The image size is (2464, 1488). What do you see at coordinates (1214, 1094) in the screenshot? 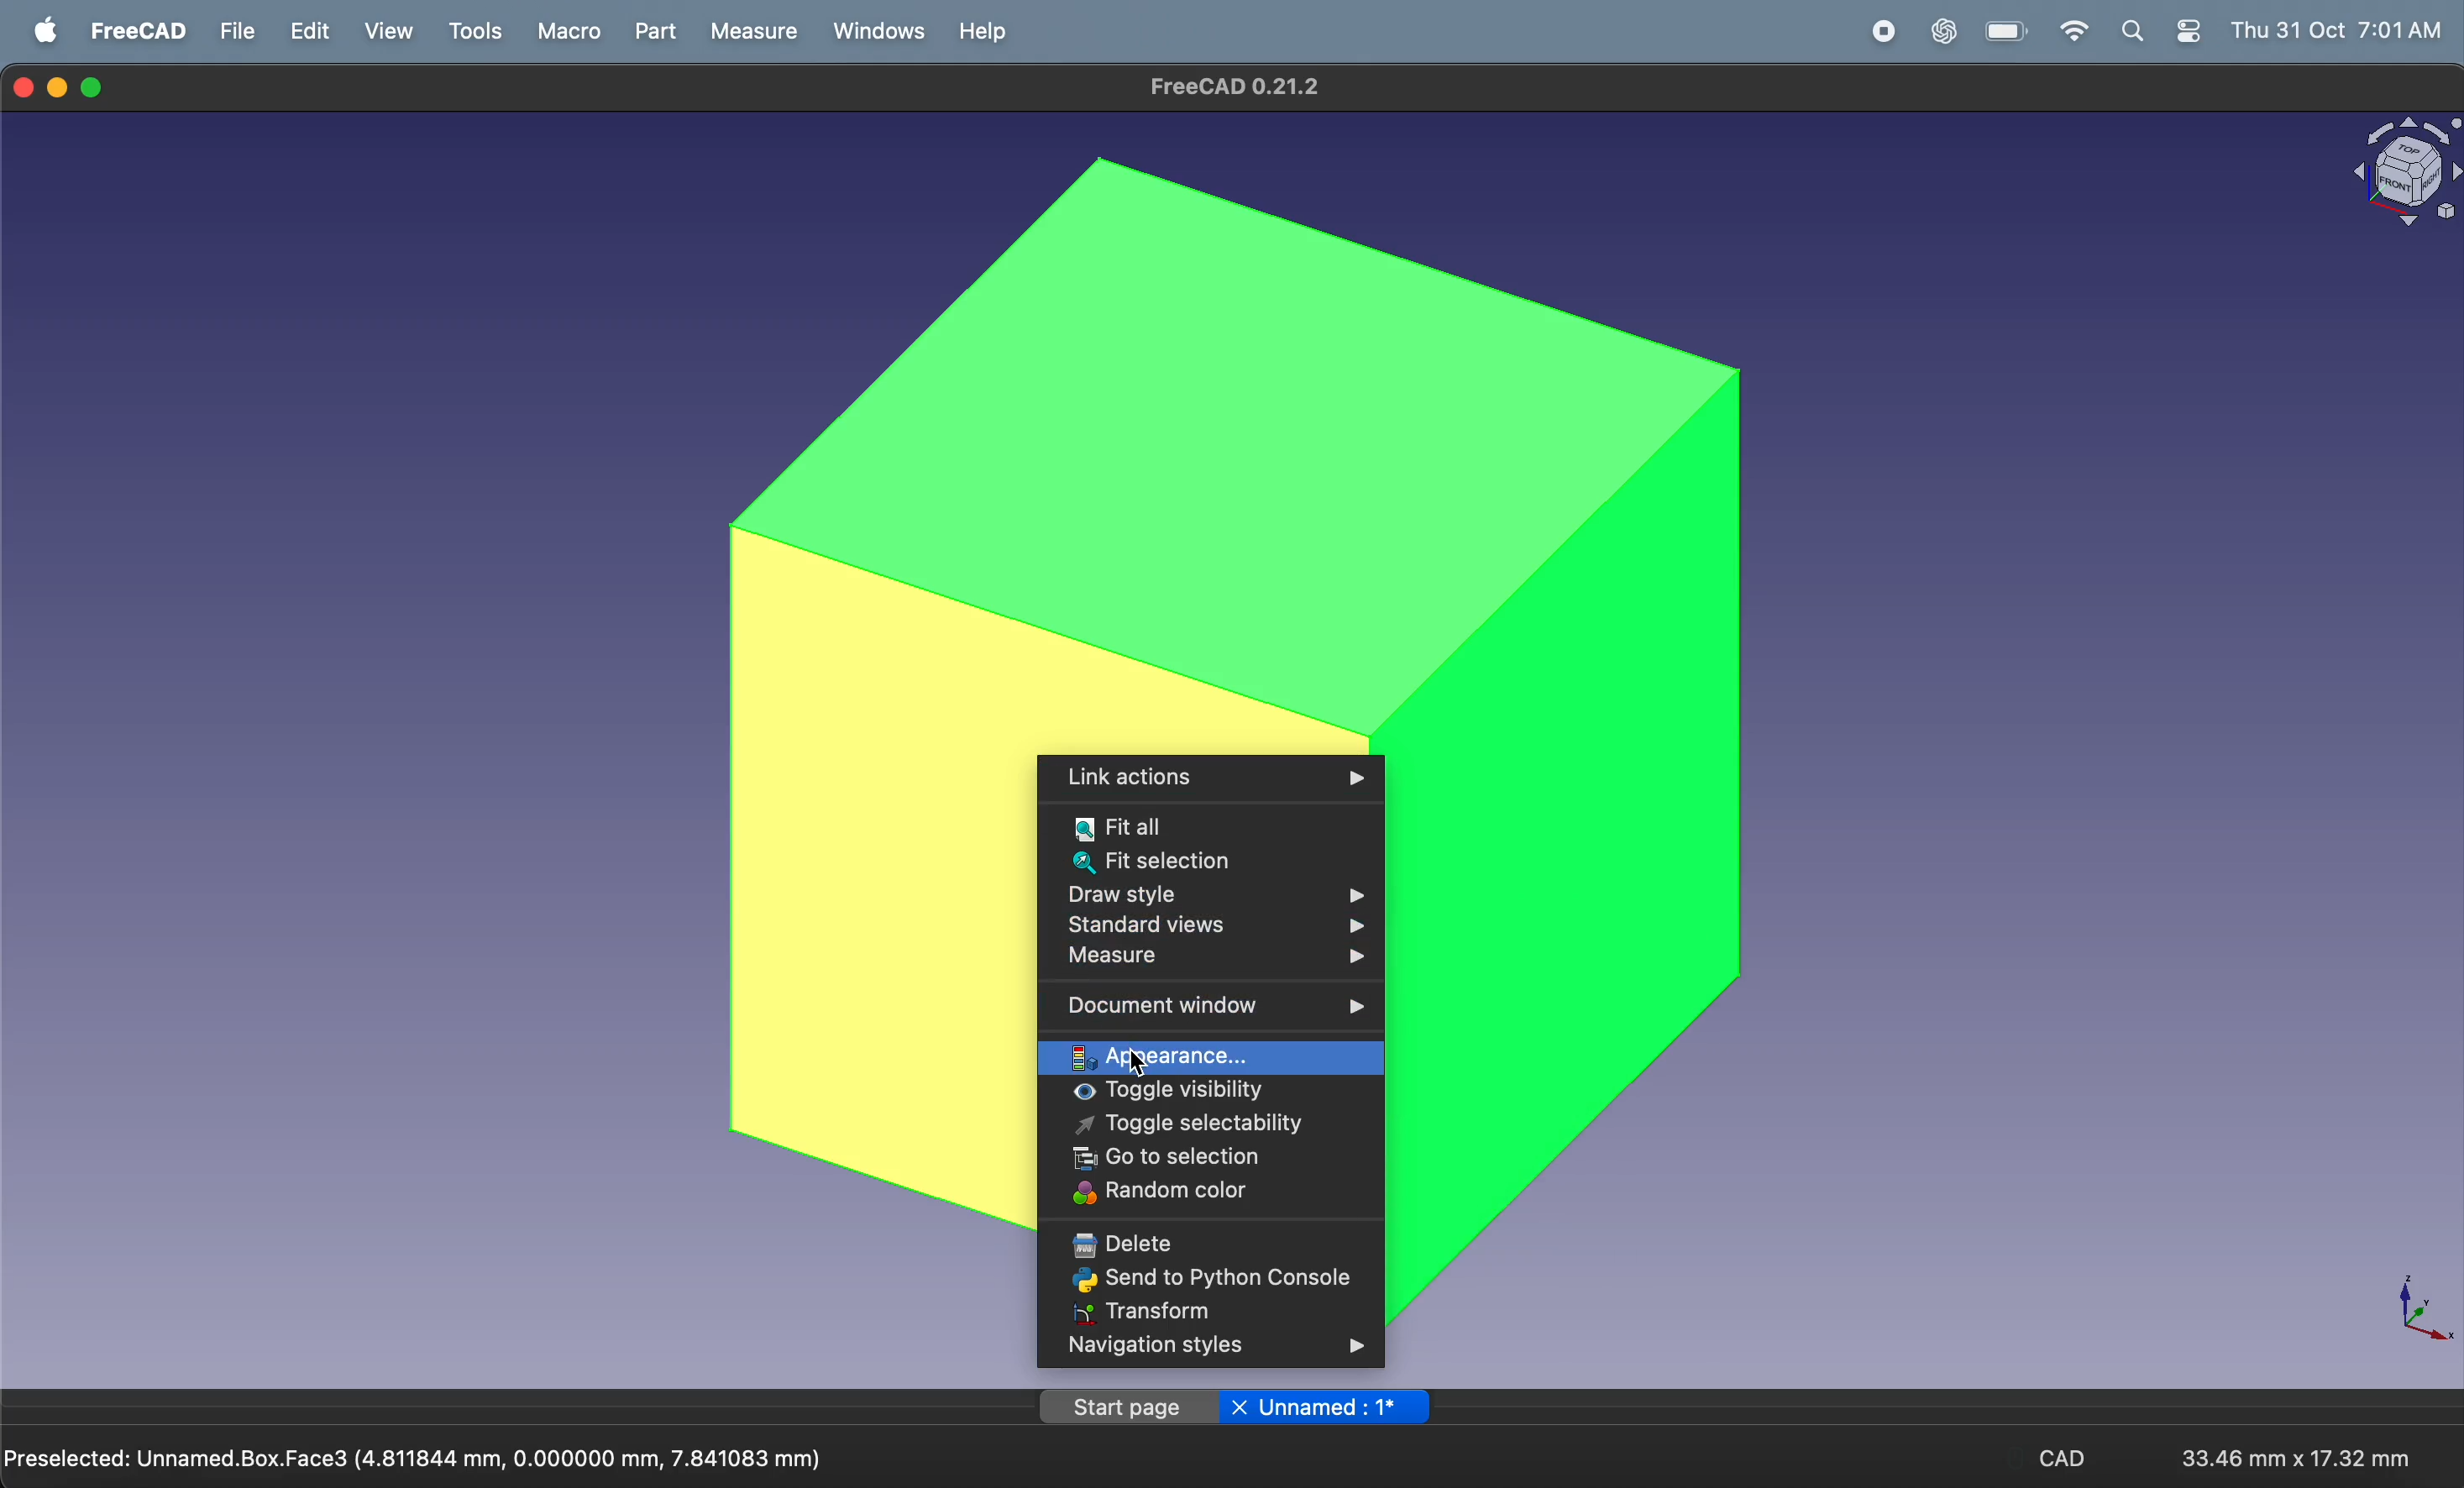
I see `toggle visibility` at bounding box center [1214, 1094].